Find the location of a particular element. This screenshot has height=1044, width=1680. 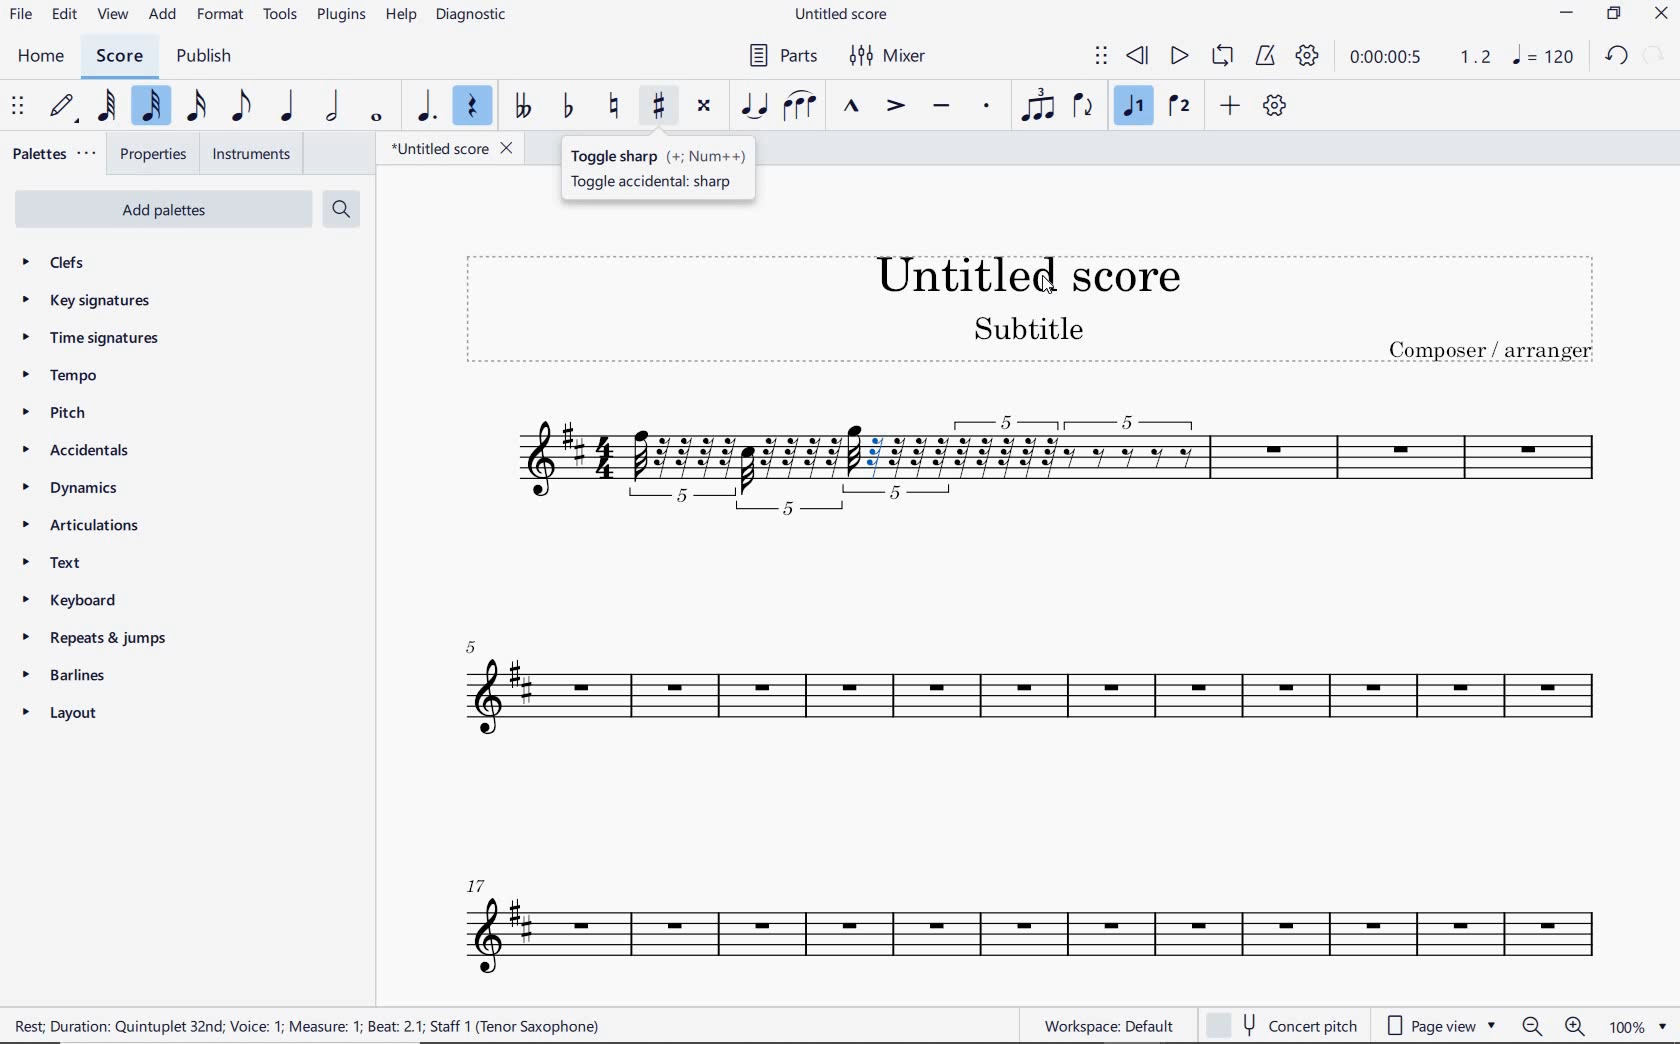

VIEW is located at coordinates (112, 16).